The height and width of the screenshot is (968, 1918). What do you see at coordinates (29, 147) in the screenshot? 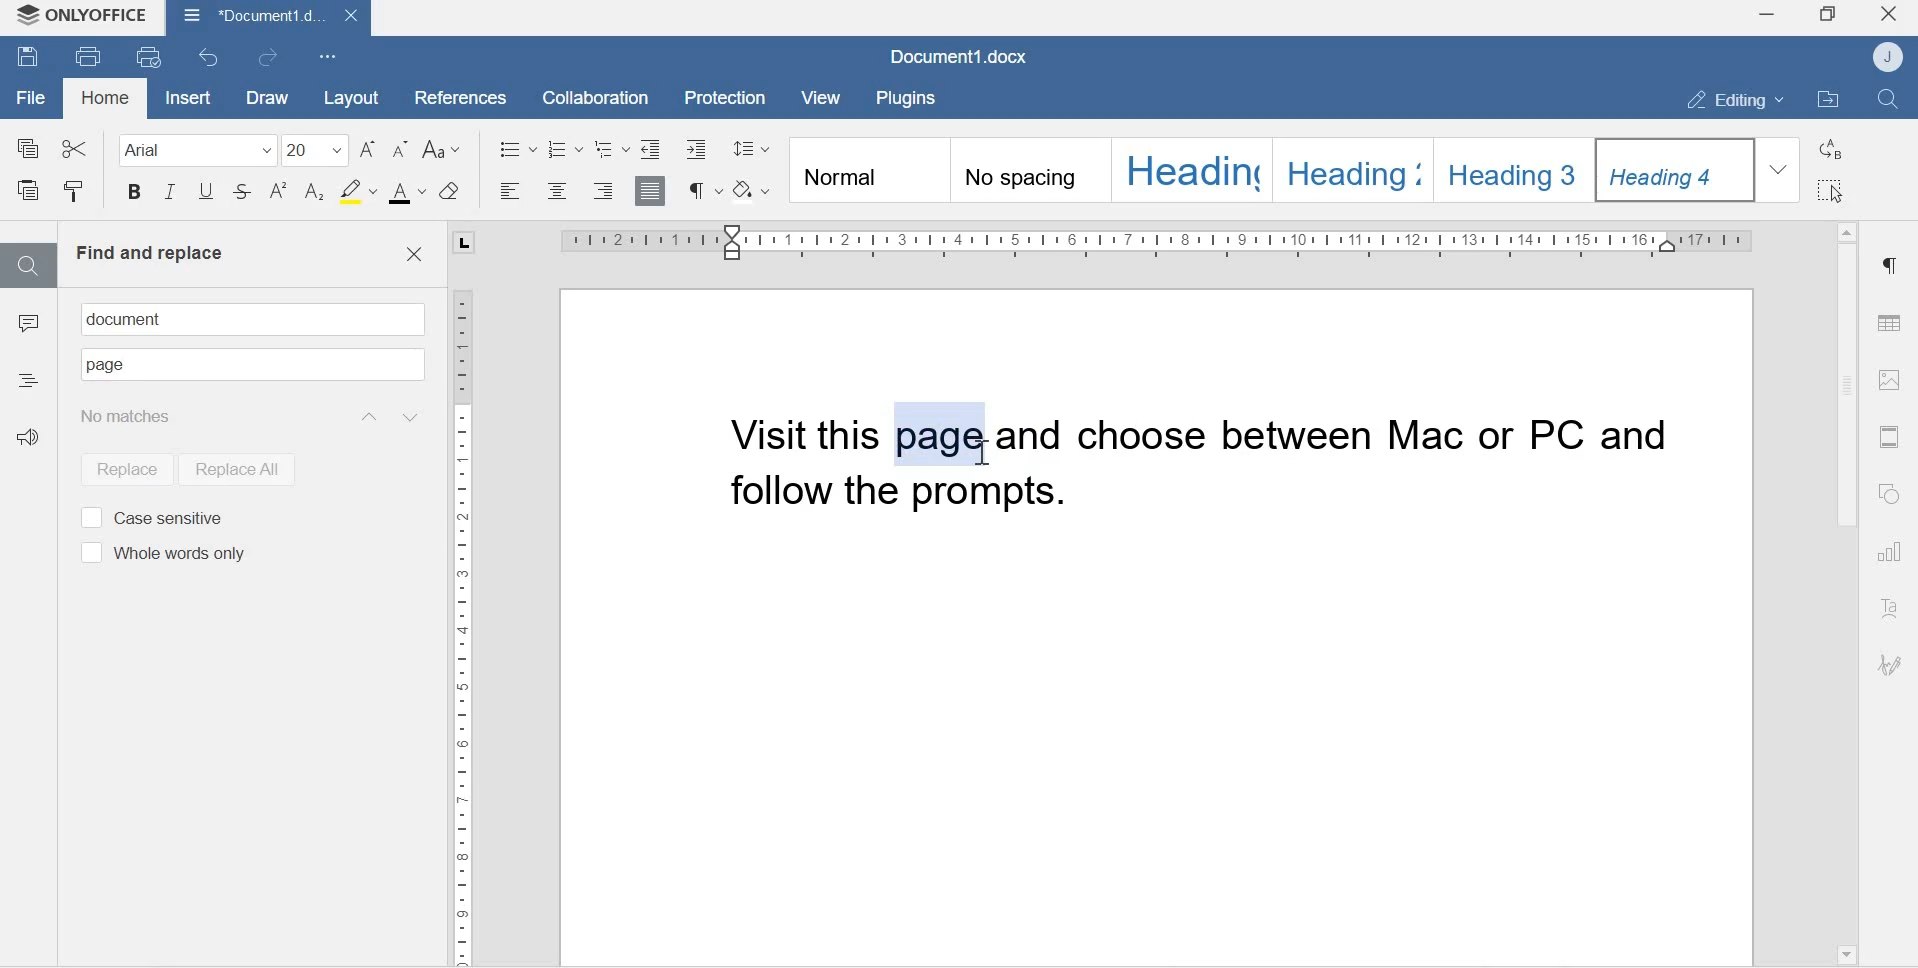
I see `Copy` at bounding box center [29, 147].